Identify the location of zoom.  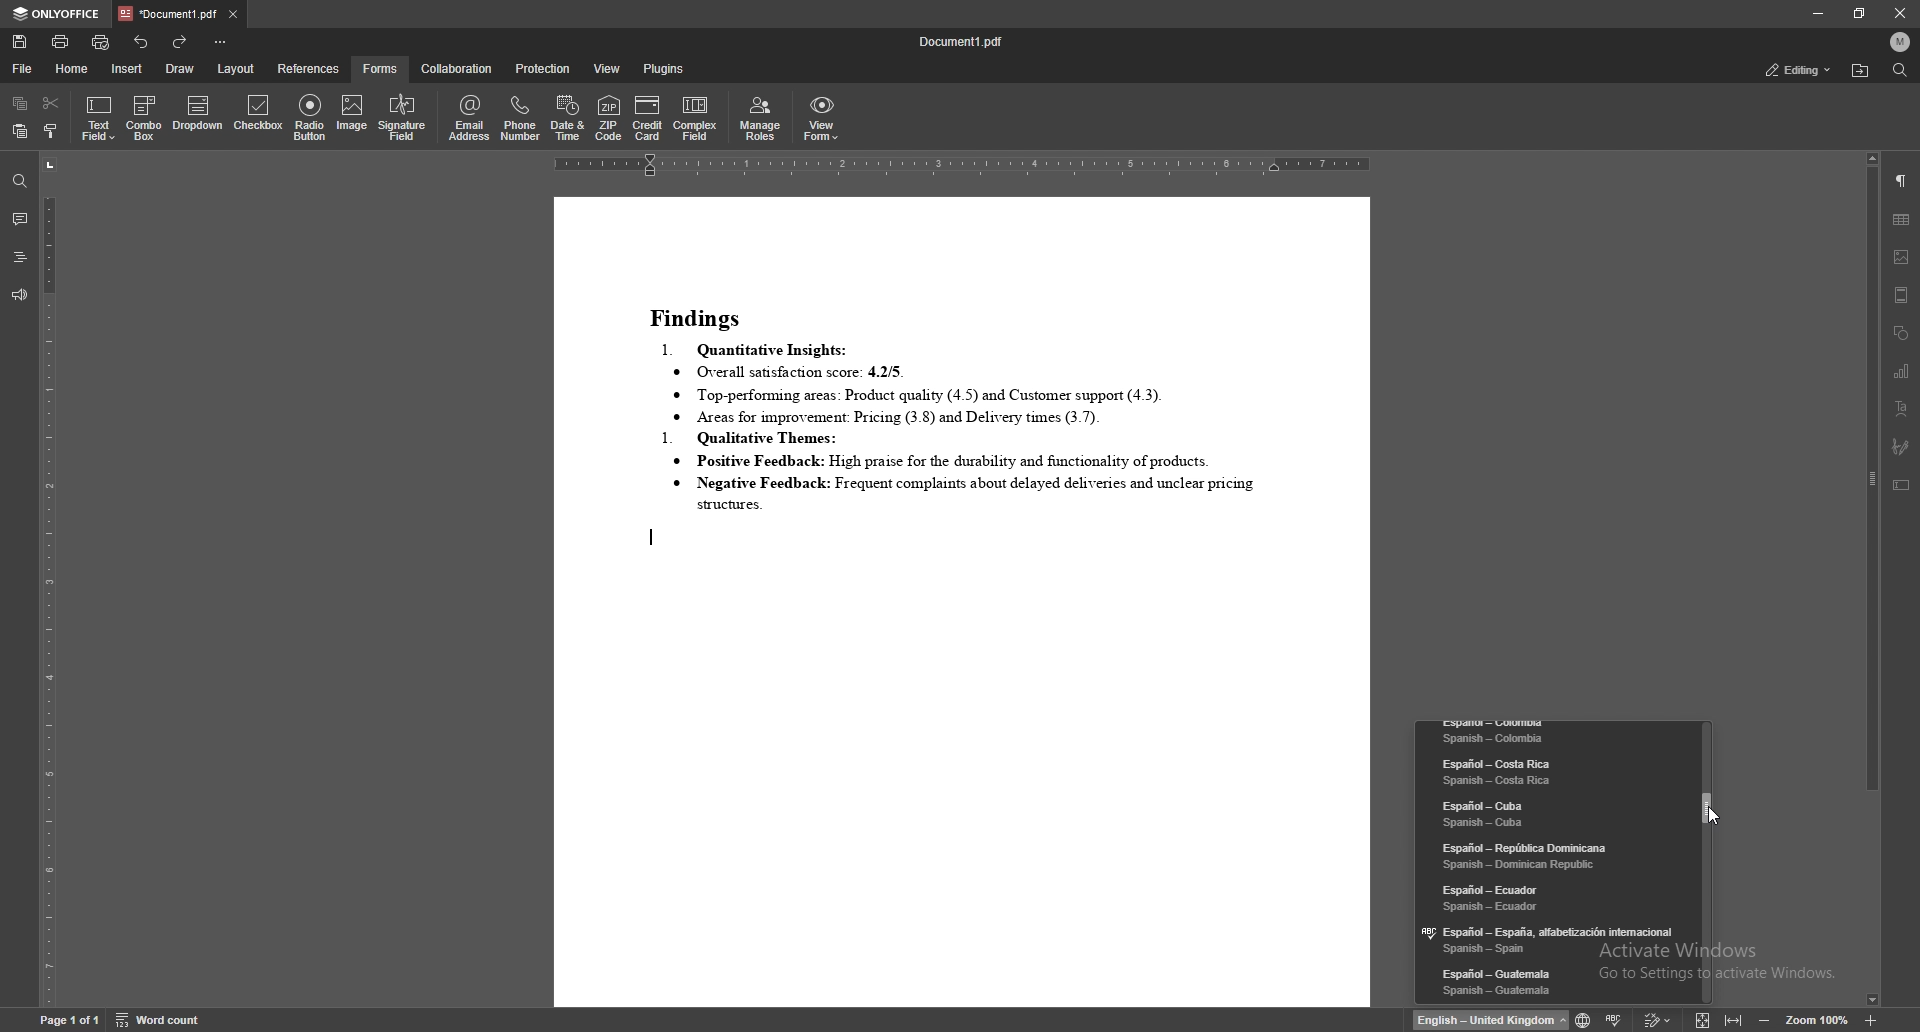
(1818, 1019).